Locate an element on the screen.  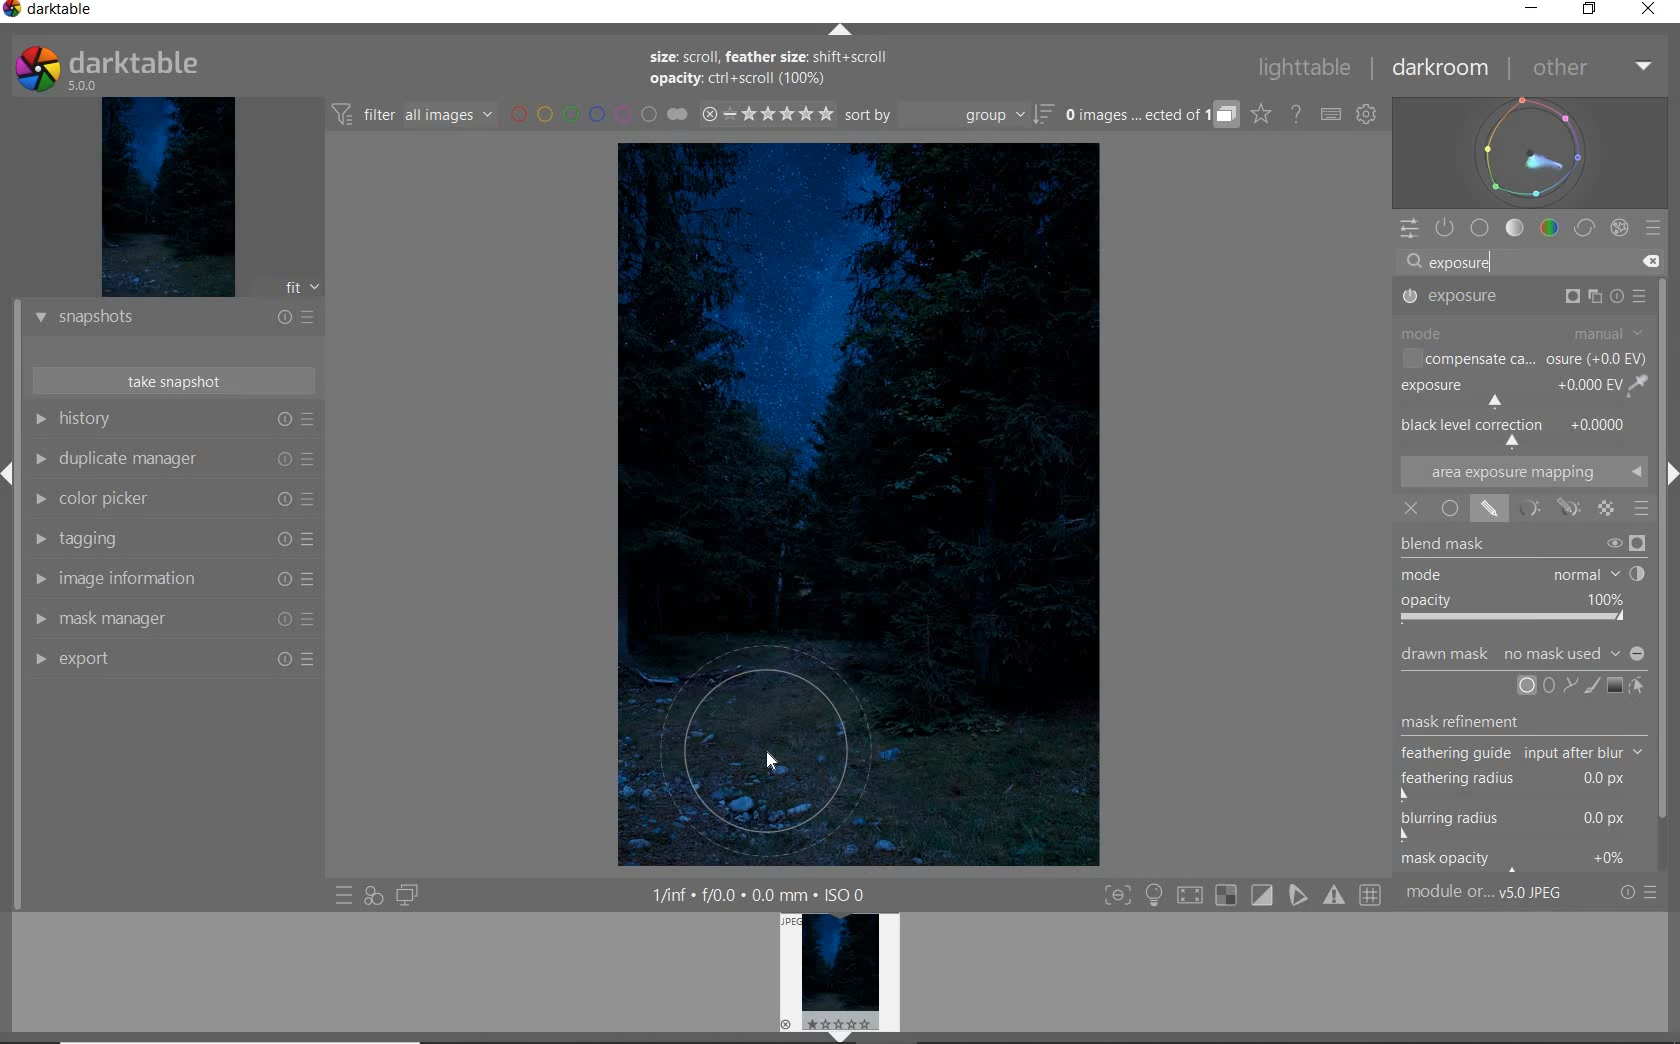
TAGGING is located at coordinates (171, 539).